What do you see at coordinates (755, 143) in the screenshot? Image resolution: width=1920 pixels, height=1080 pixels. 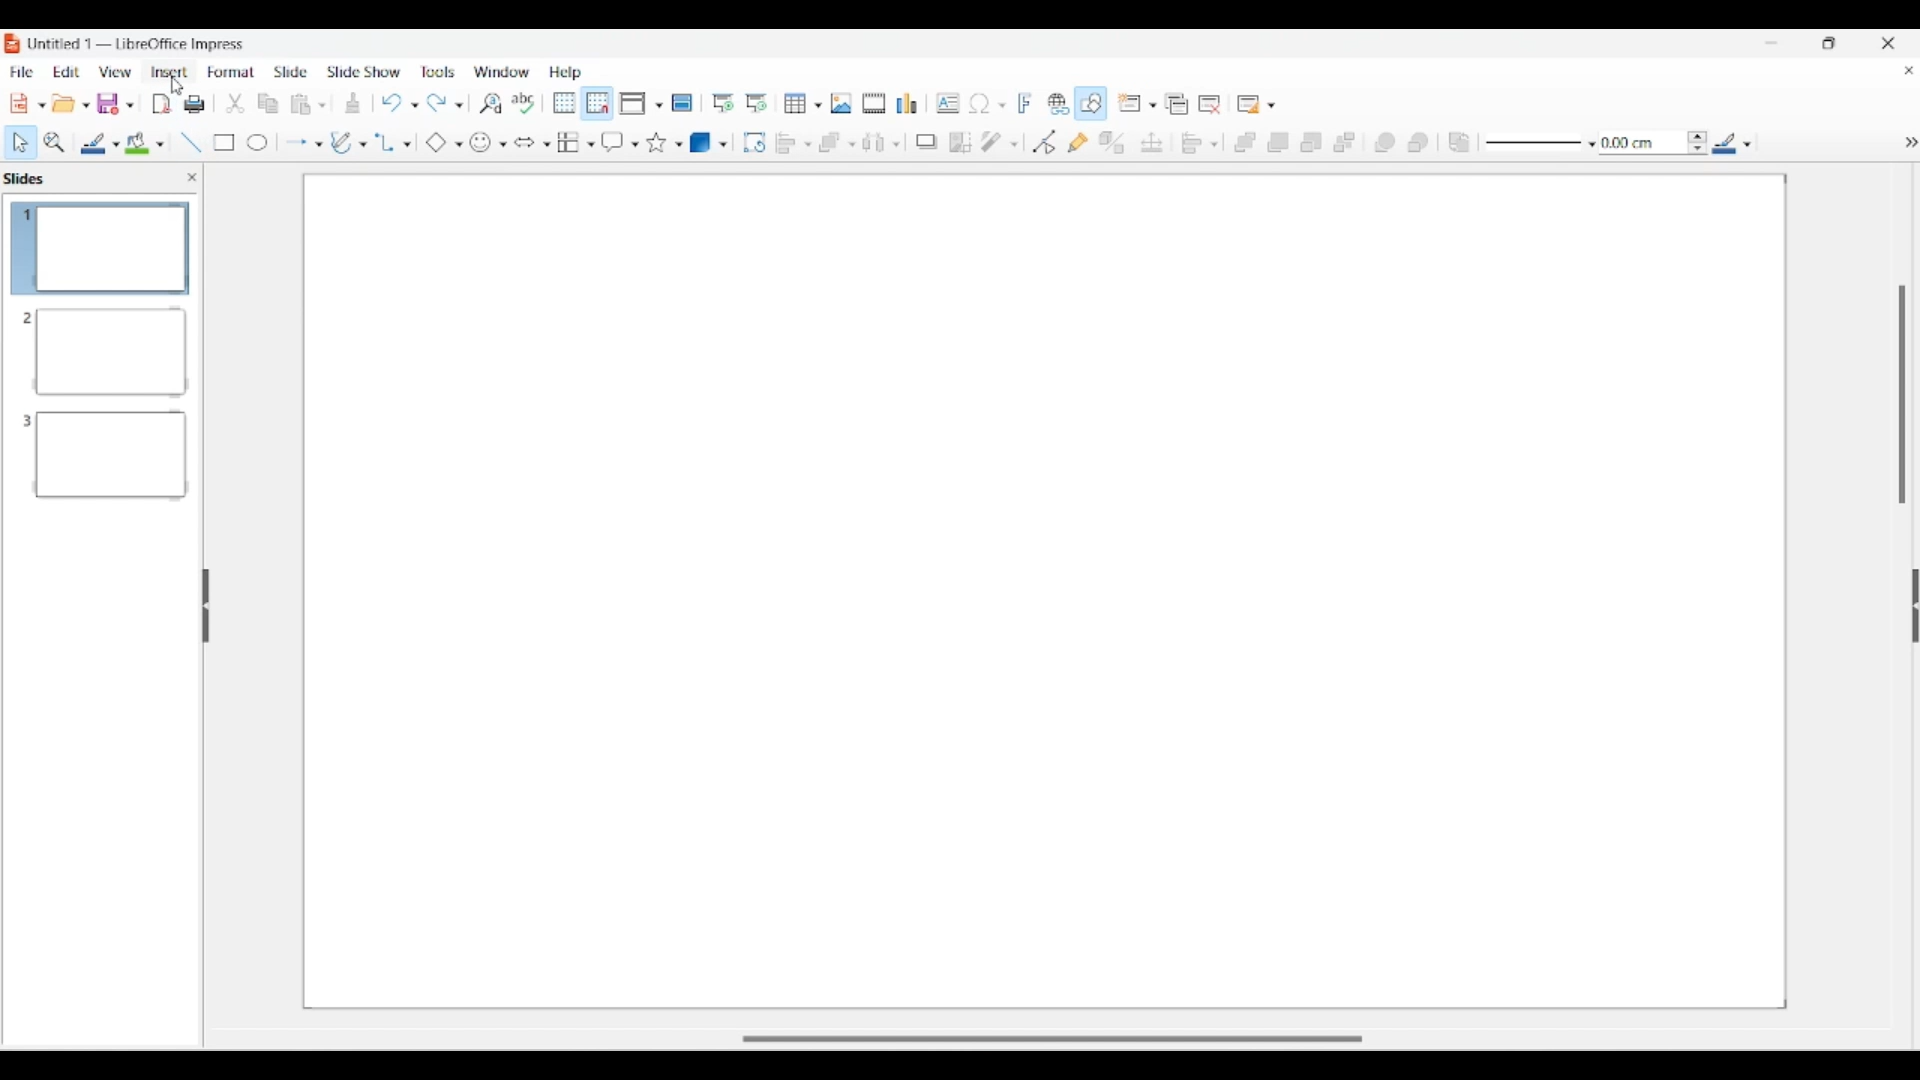 I see `Rotate` at bounding box center [755, 143].